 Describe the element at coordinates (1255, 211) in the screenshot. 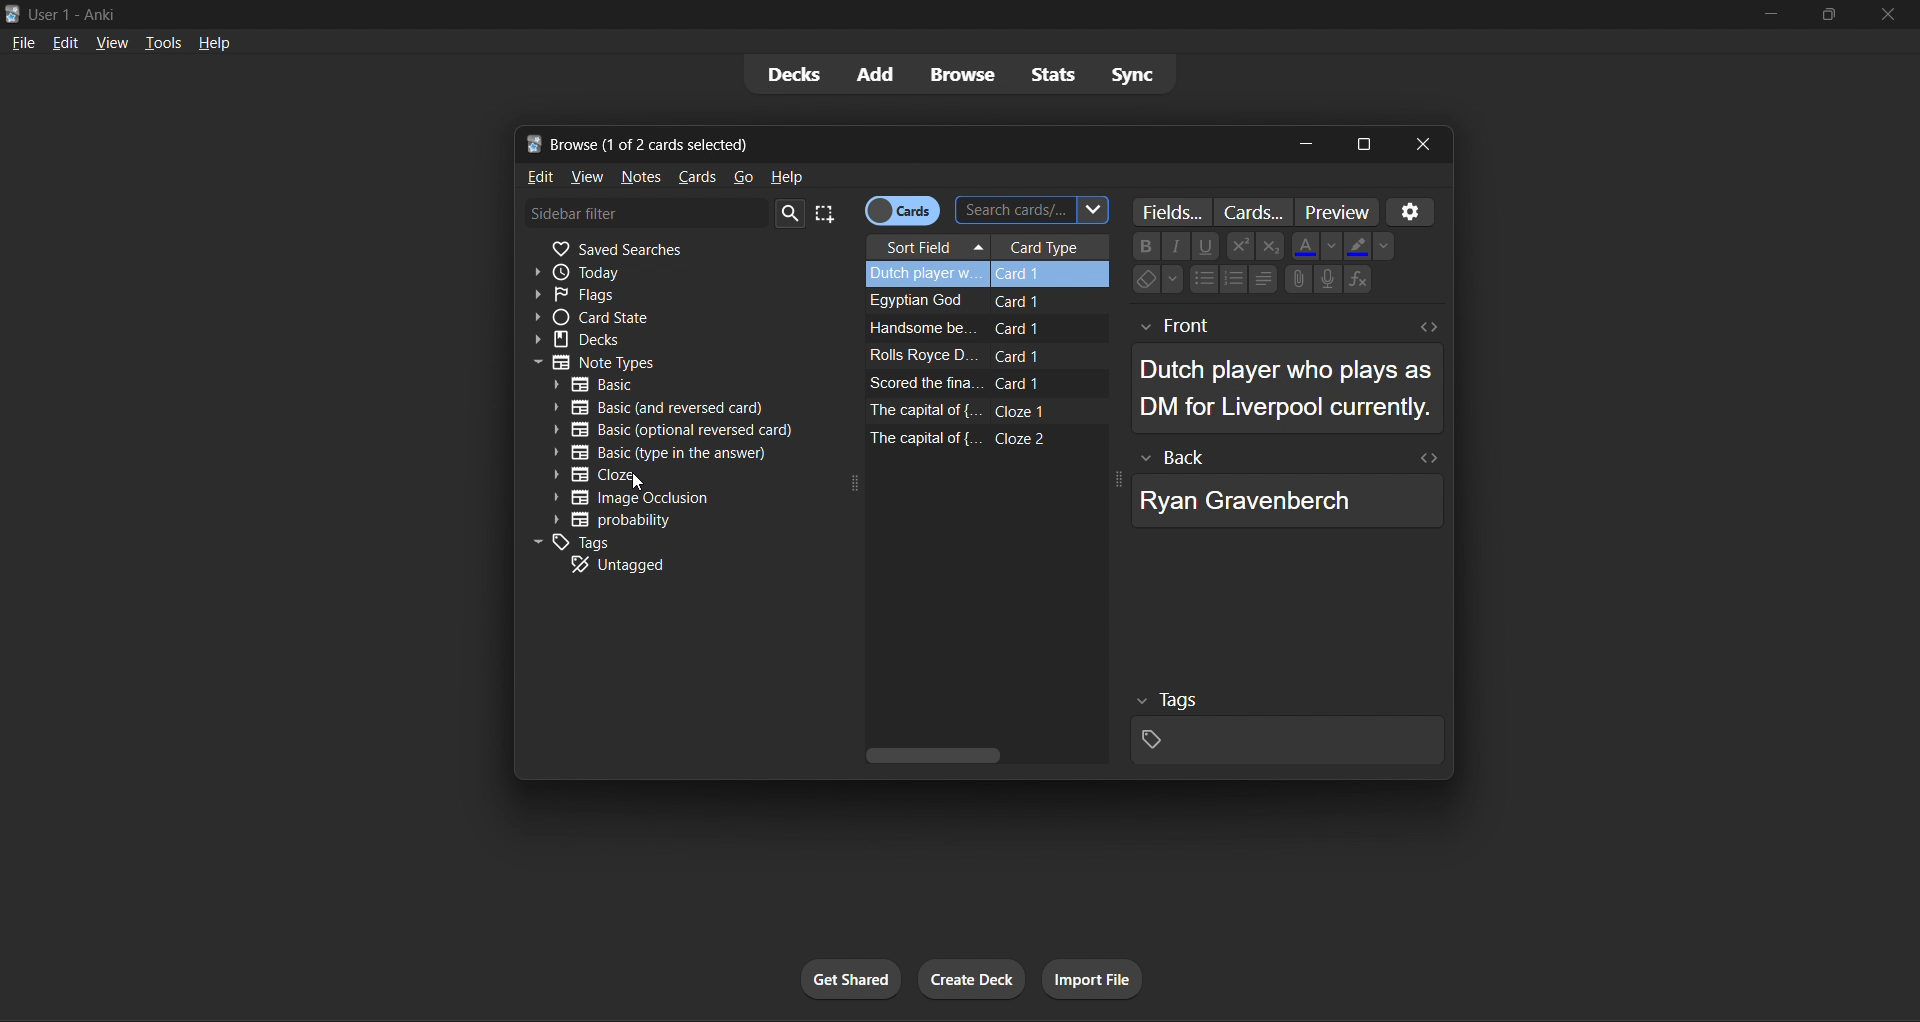

I see `customize card template` at that location.